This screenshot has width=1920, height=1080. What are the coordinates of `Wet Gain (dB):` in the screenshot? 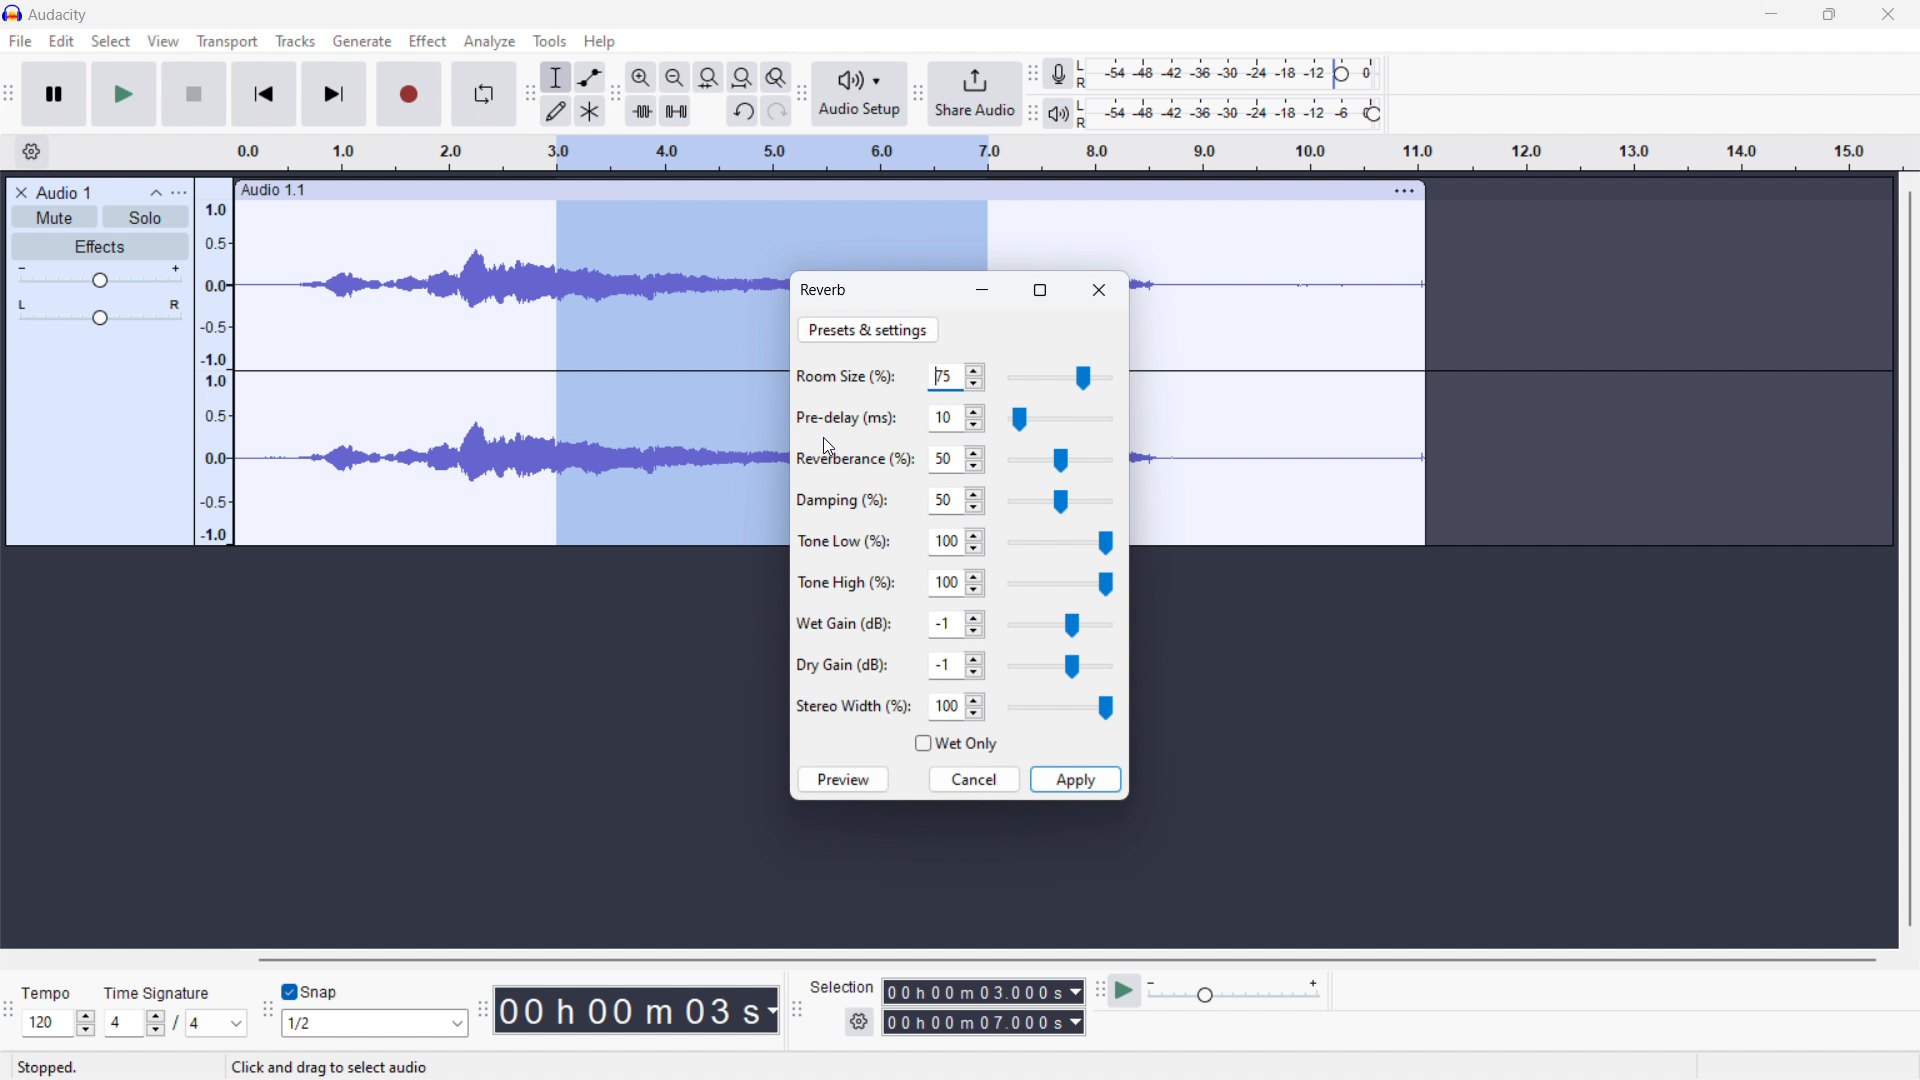 It's located at (845, 622).